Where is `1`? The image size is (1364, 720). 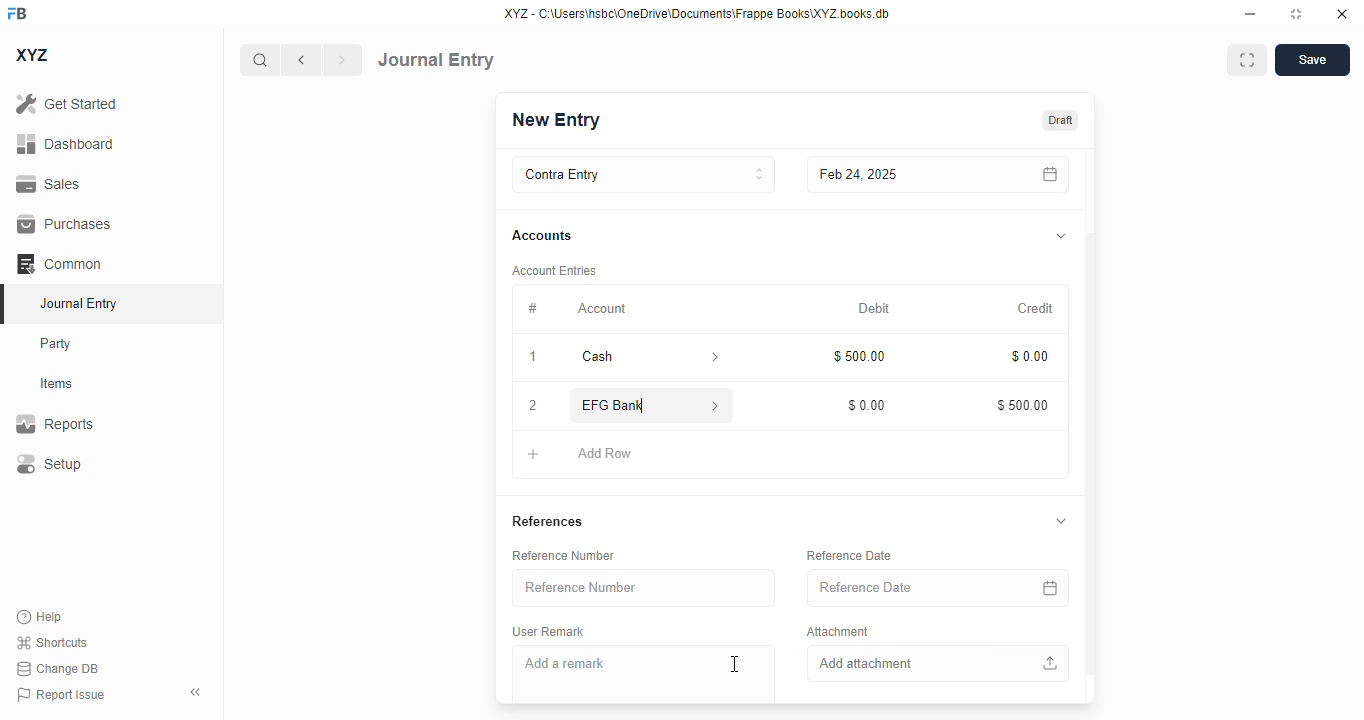
1 is located at coordinates (532, 356).